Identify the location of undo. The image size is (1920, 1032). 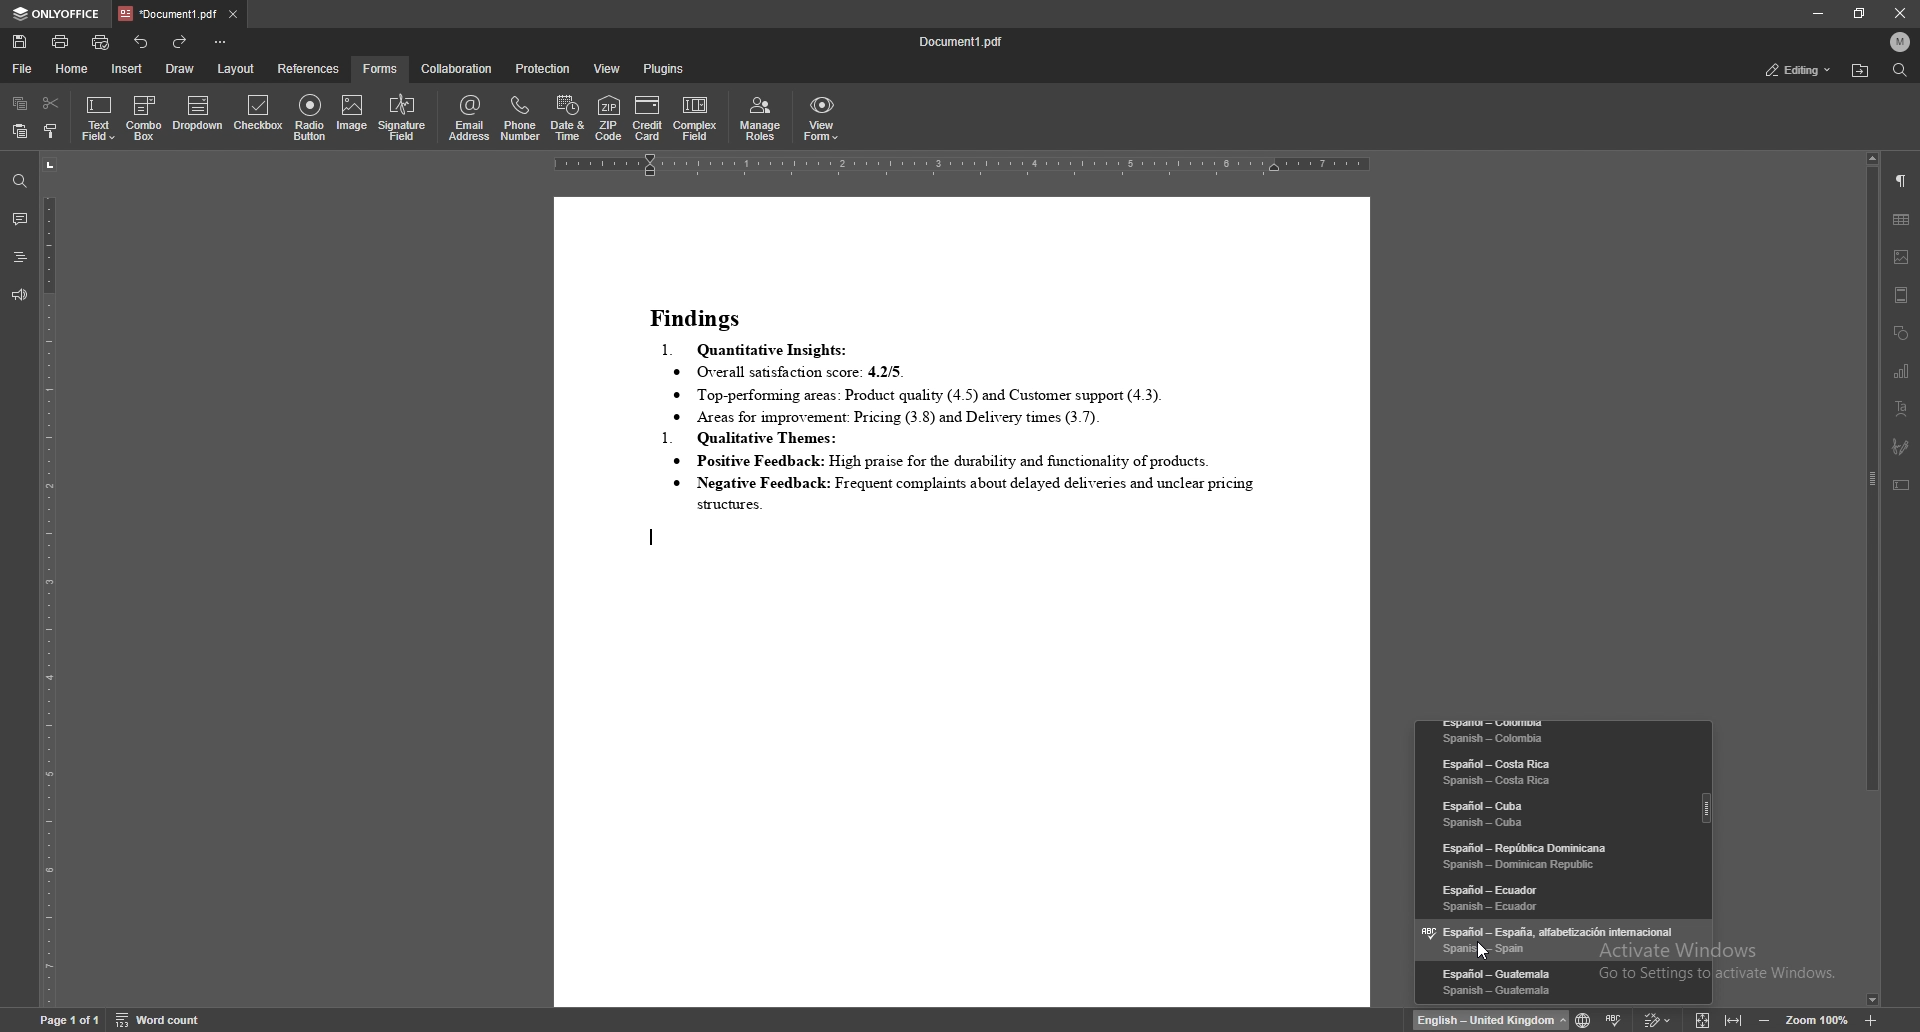
(142, 42).